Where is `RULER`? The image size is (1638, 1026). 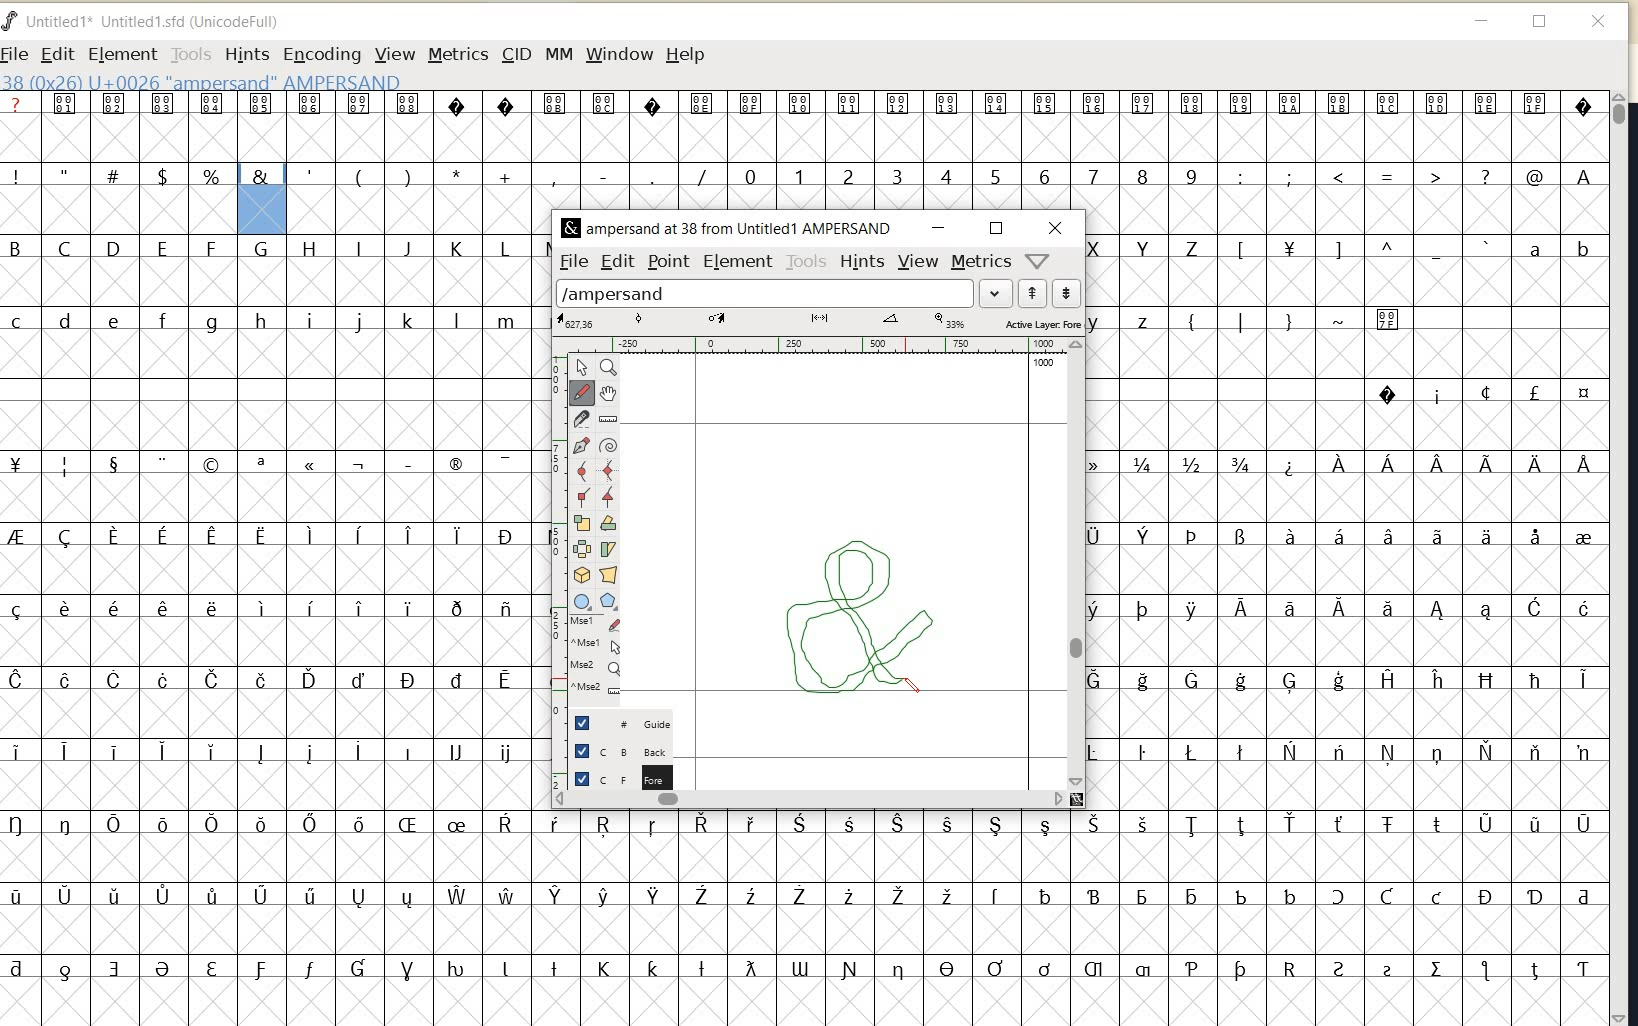 RULER is located at coordinates (813, 345).